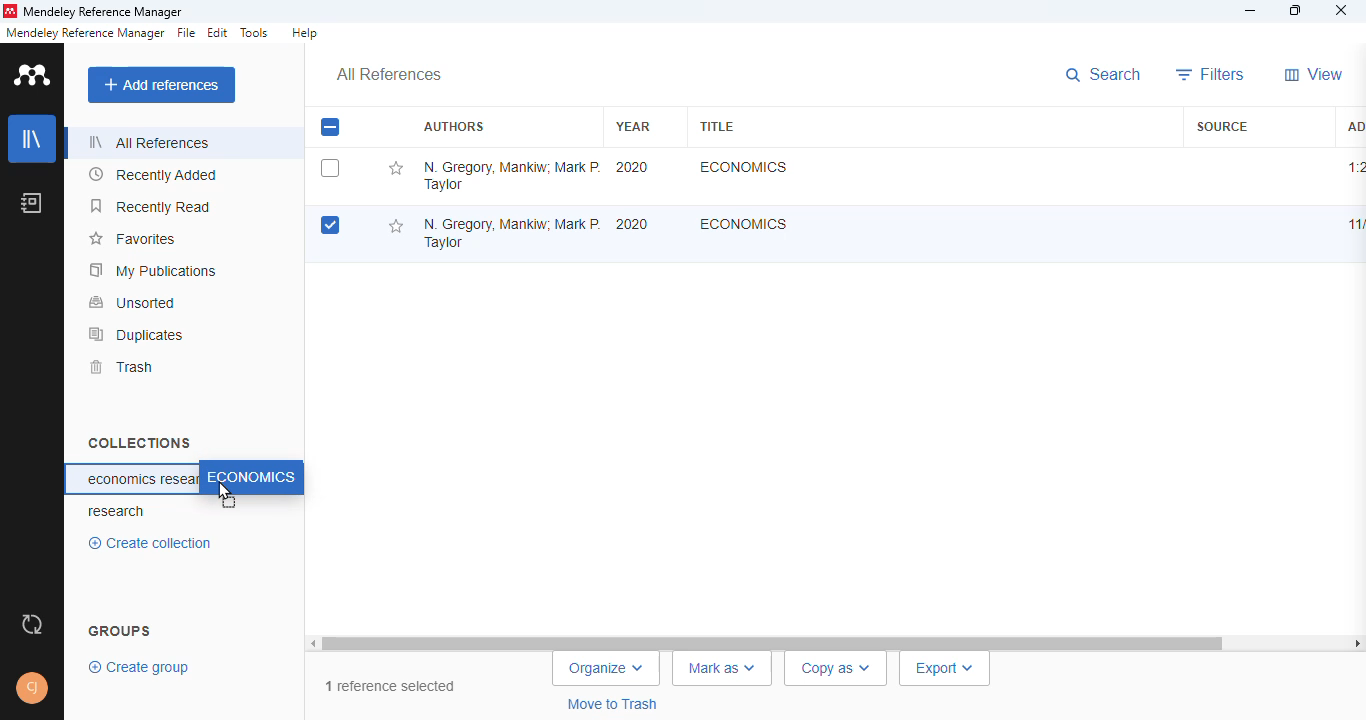 The image size is (1366, 720). I want to click on N. Gregory Mankiw, Mark P. Taylor, so click(508, 228).